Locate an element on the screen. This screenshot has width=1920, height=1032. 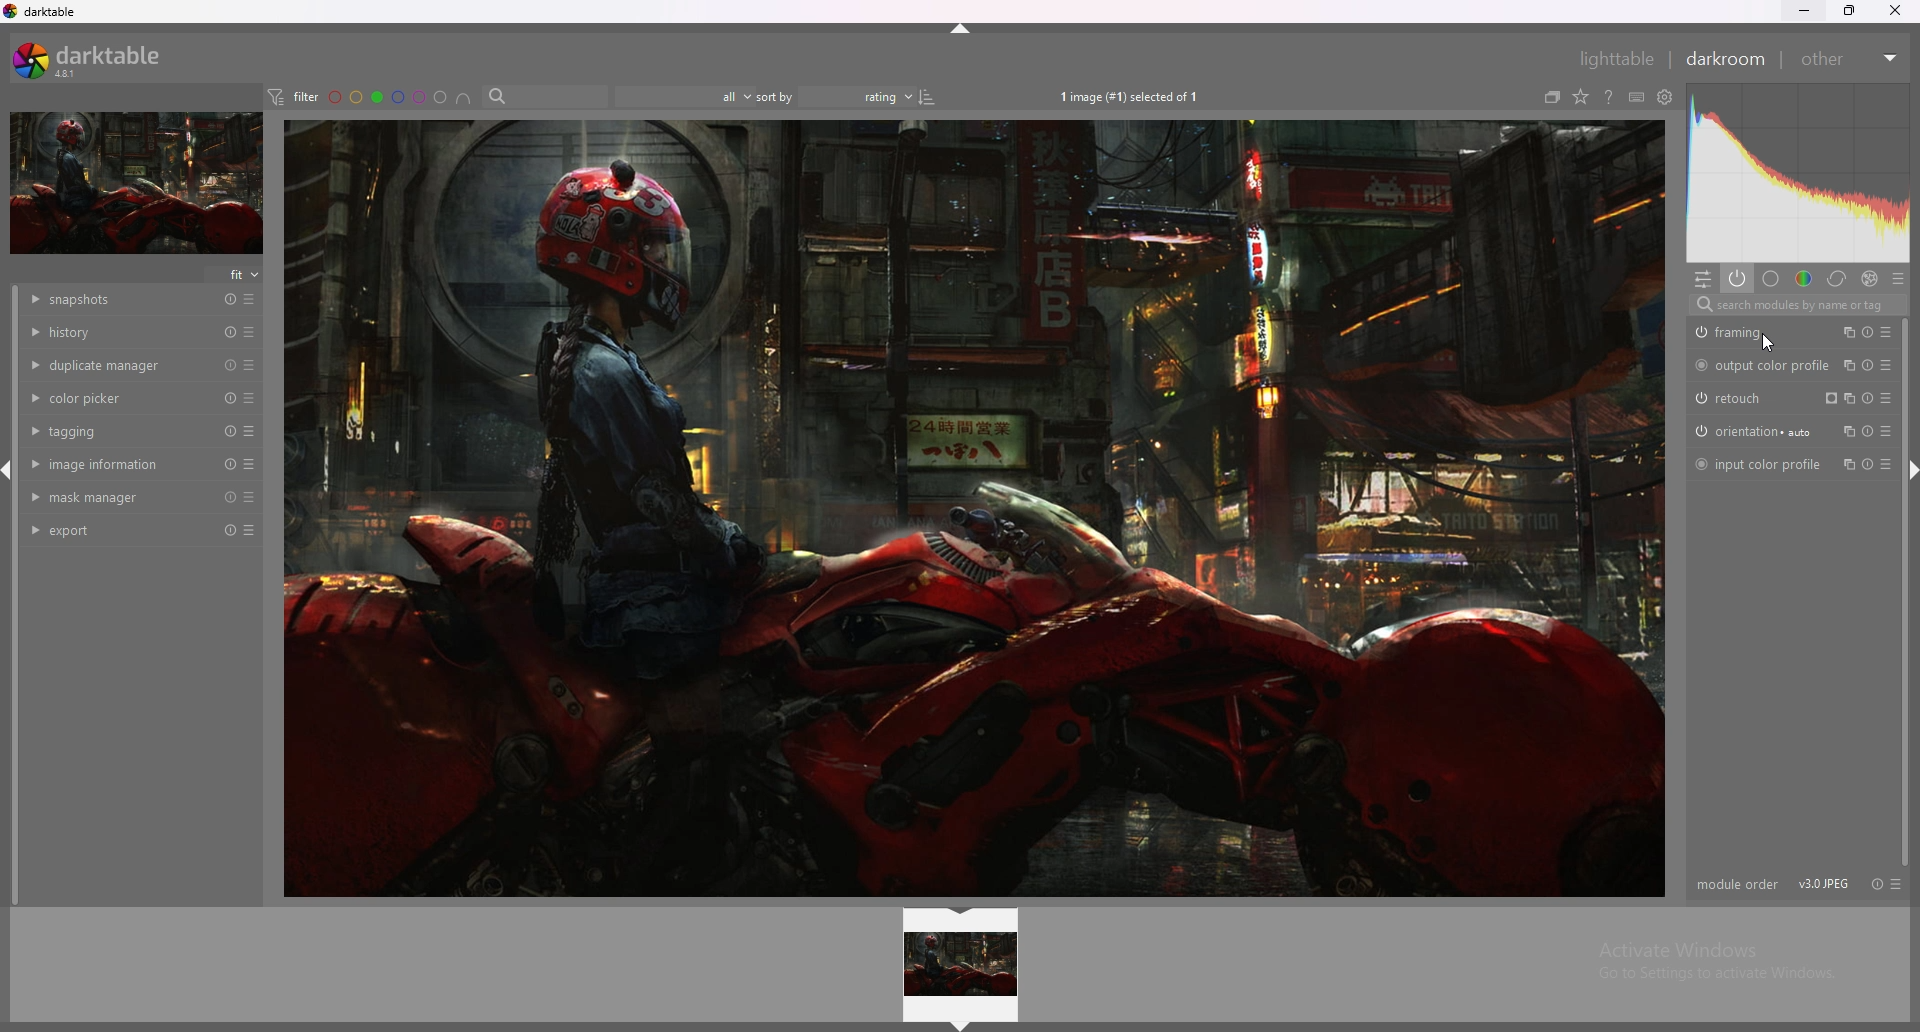
reset is located at coordinates (228, 531).